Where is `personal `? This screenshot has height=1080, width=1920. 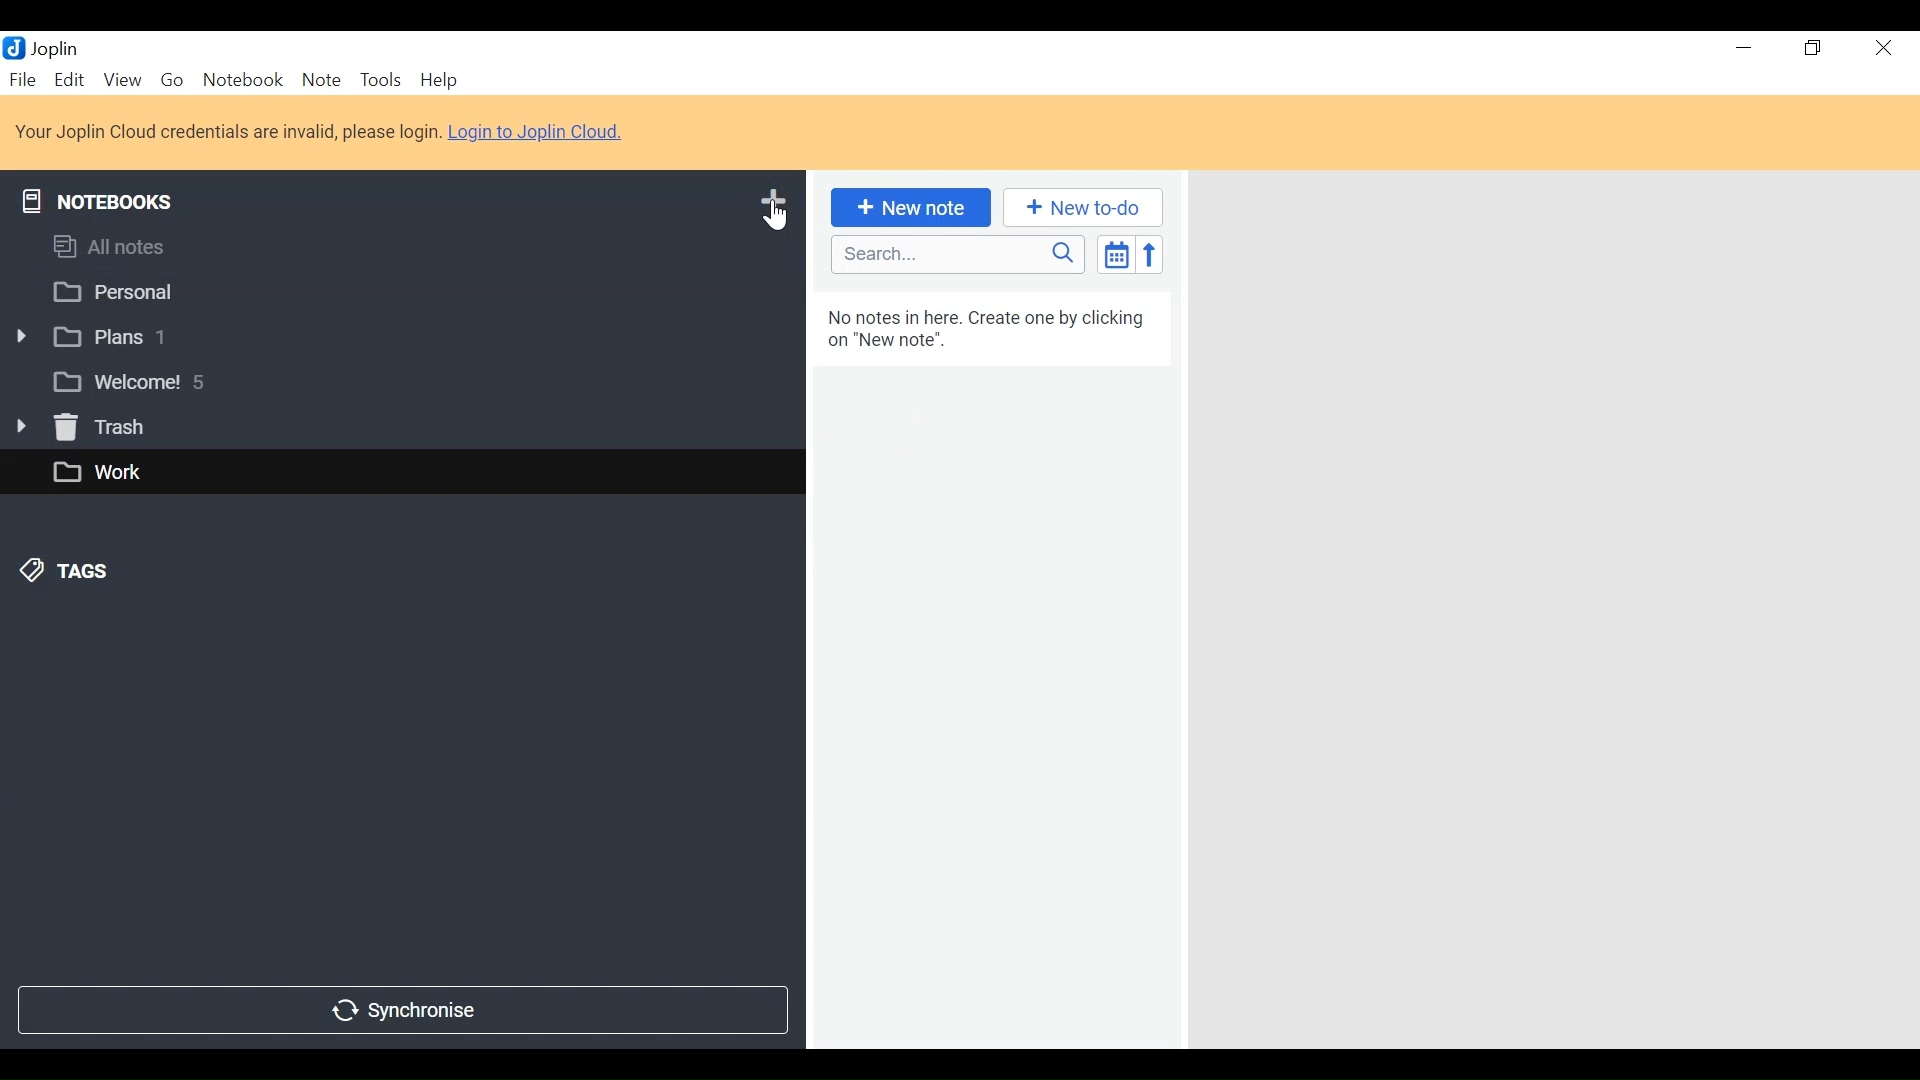
personal  is located at coordinates (395, 290).